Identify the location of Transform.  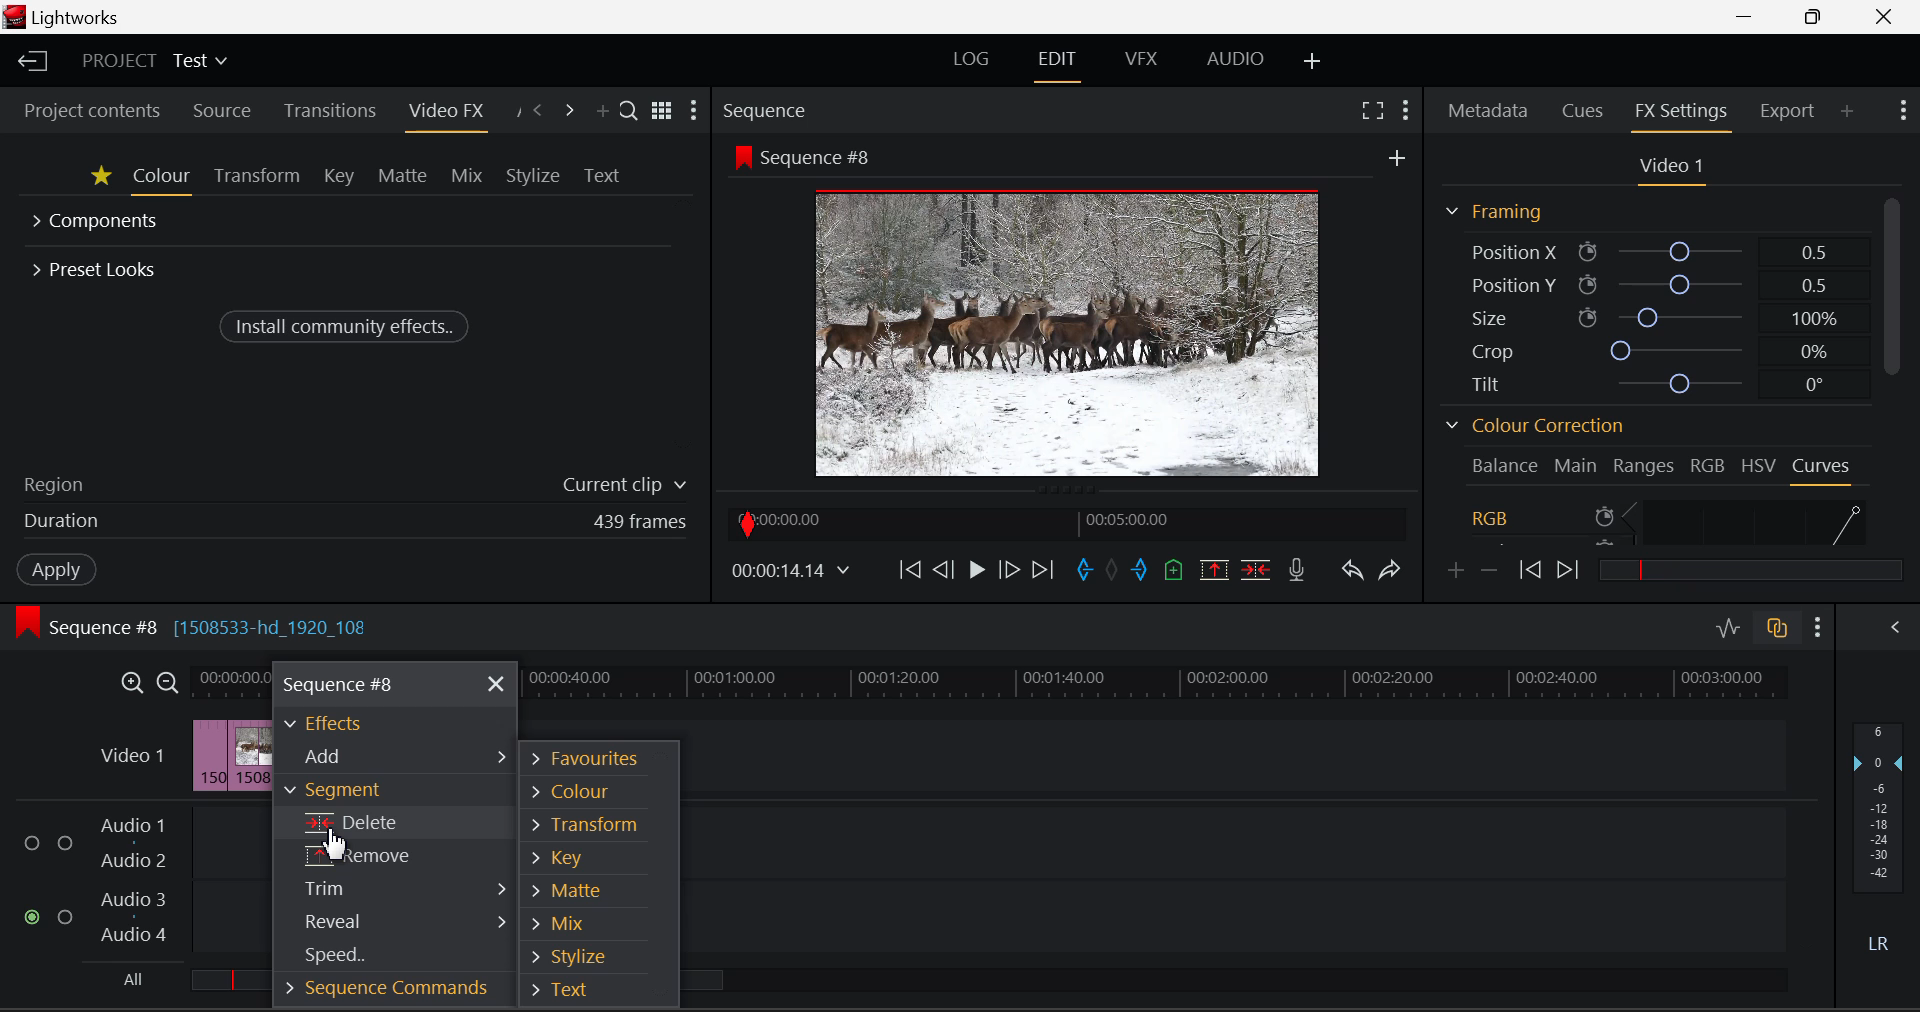
(587, 823).